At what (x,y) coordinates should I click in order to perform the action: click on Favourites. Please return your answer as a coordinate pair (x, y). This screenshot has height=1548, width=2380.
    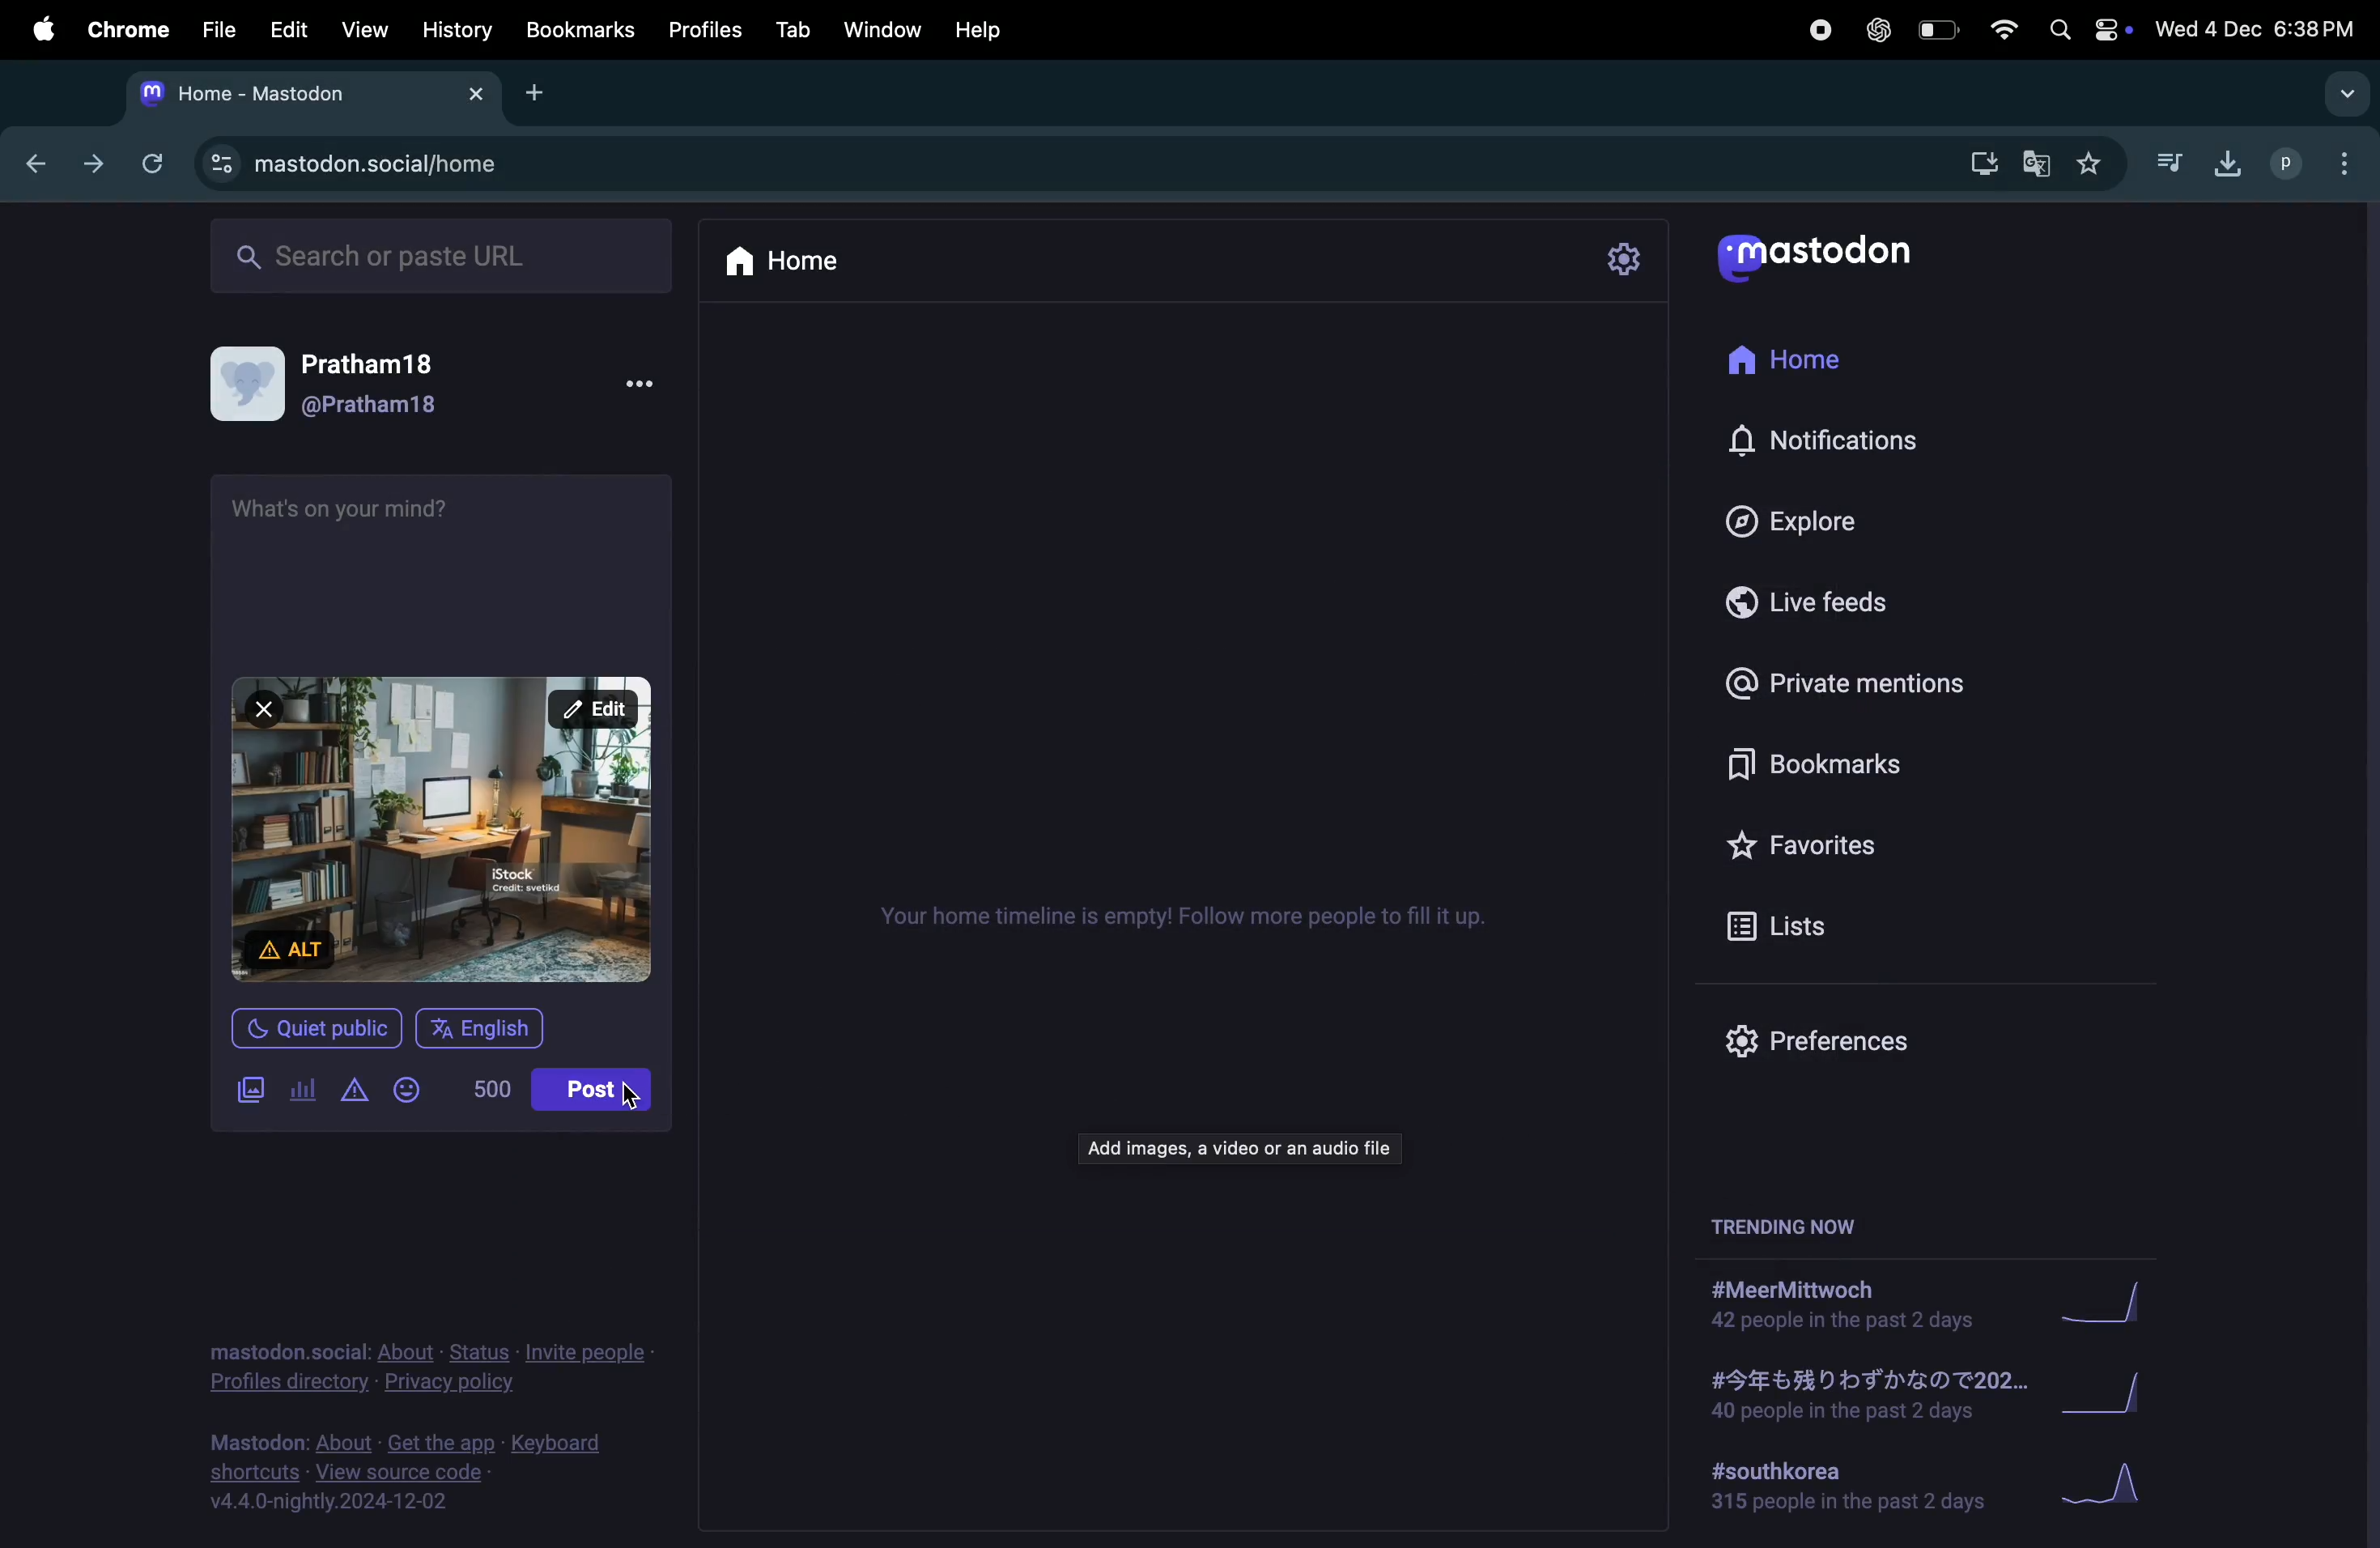
    Looking at the image, I should click on (1821, 847).